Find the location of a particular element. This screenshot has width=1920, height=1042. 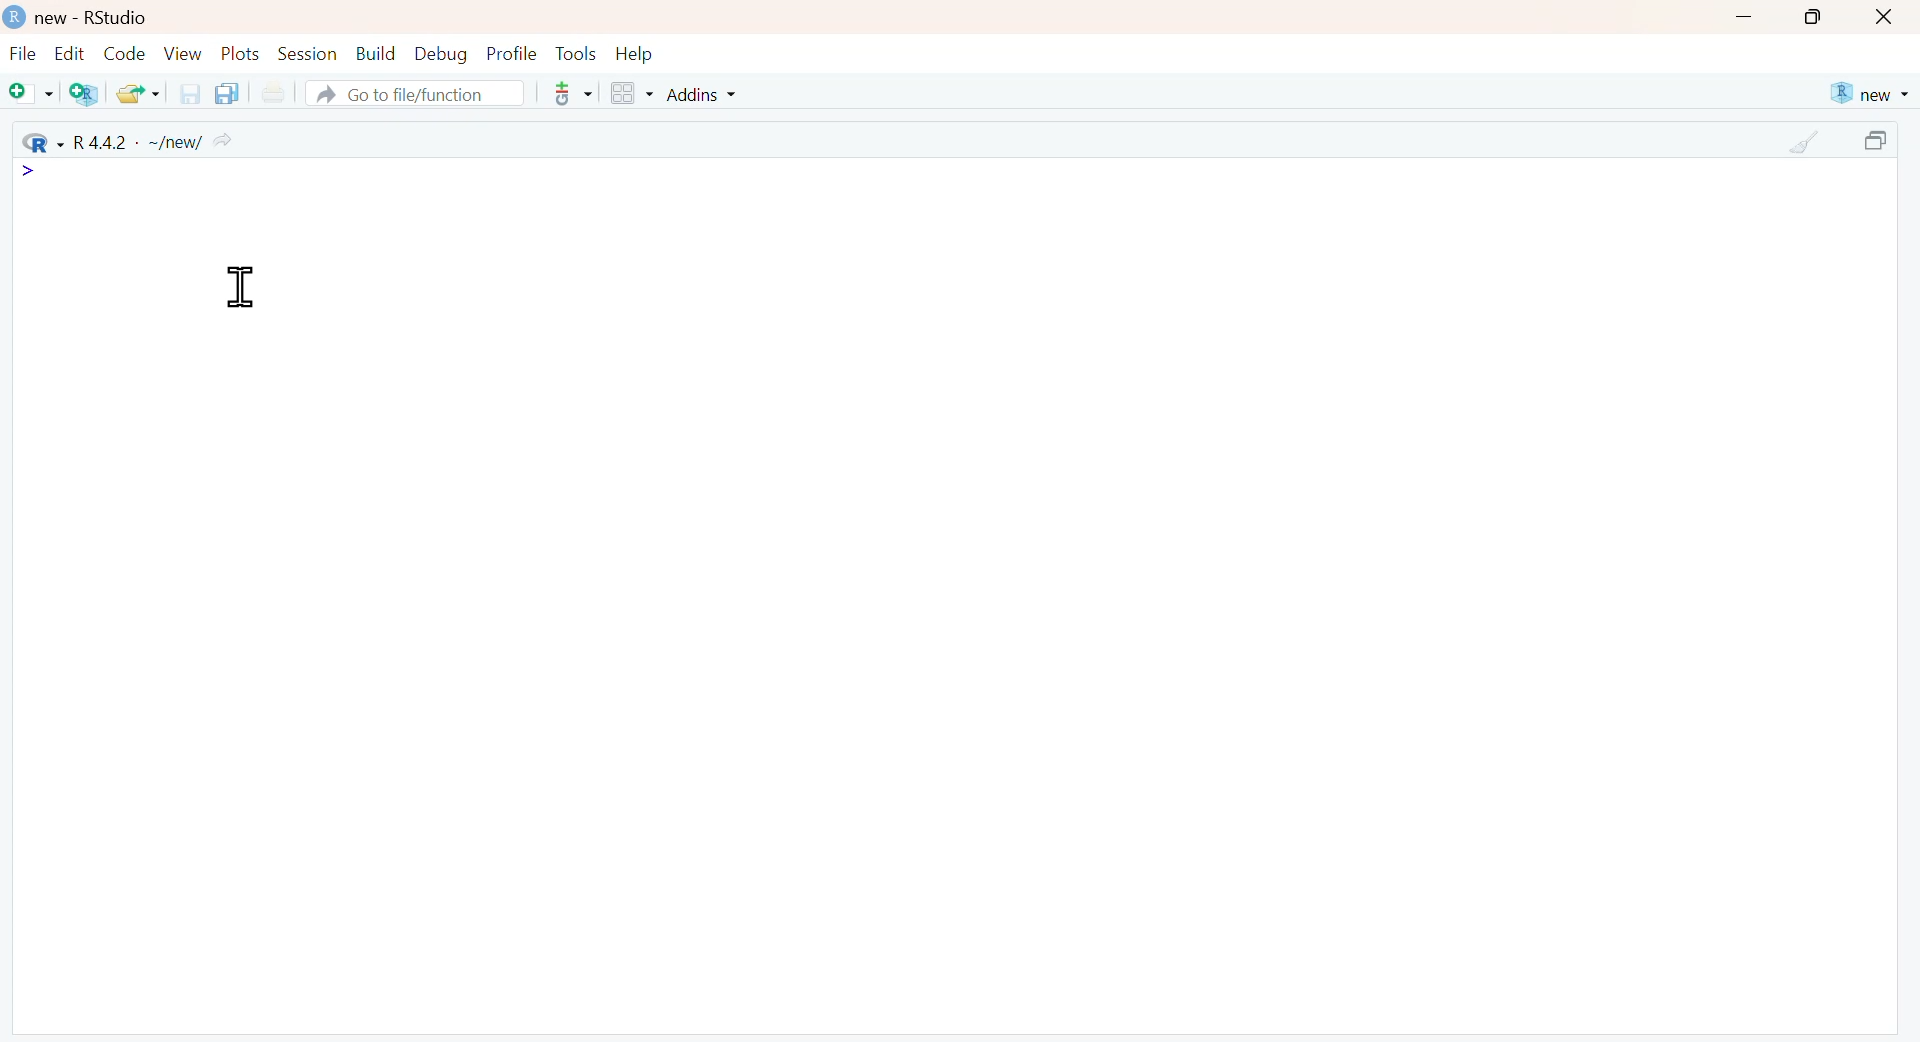

close is located at coordinates (1884, 18).